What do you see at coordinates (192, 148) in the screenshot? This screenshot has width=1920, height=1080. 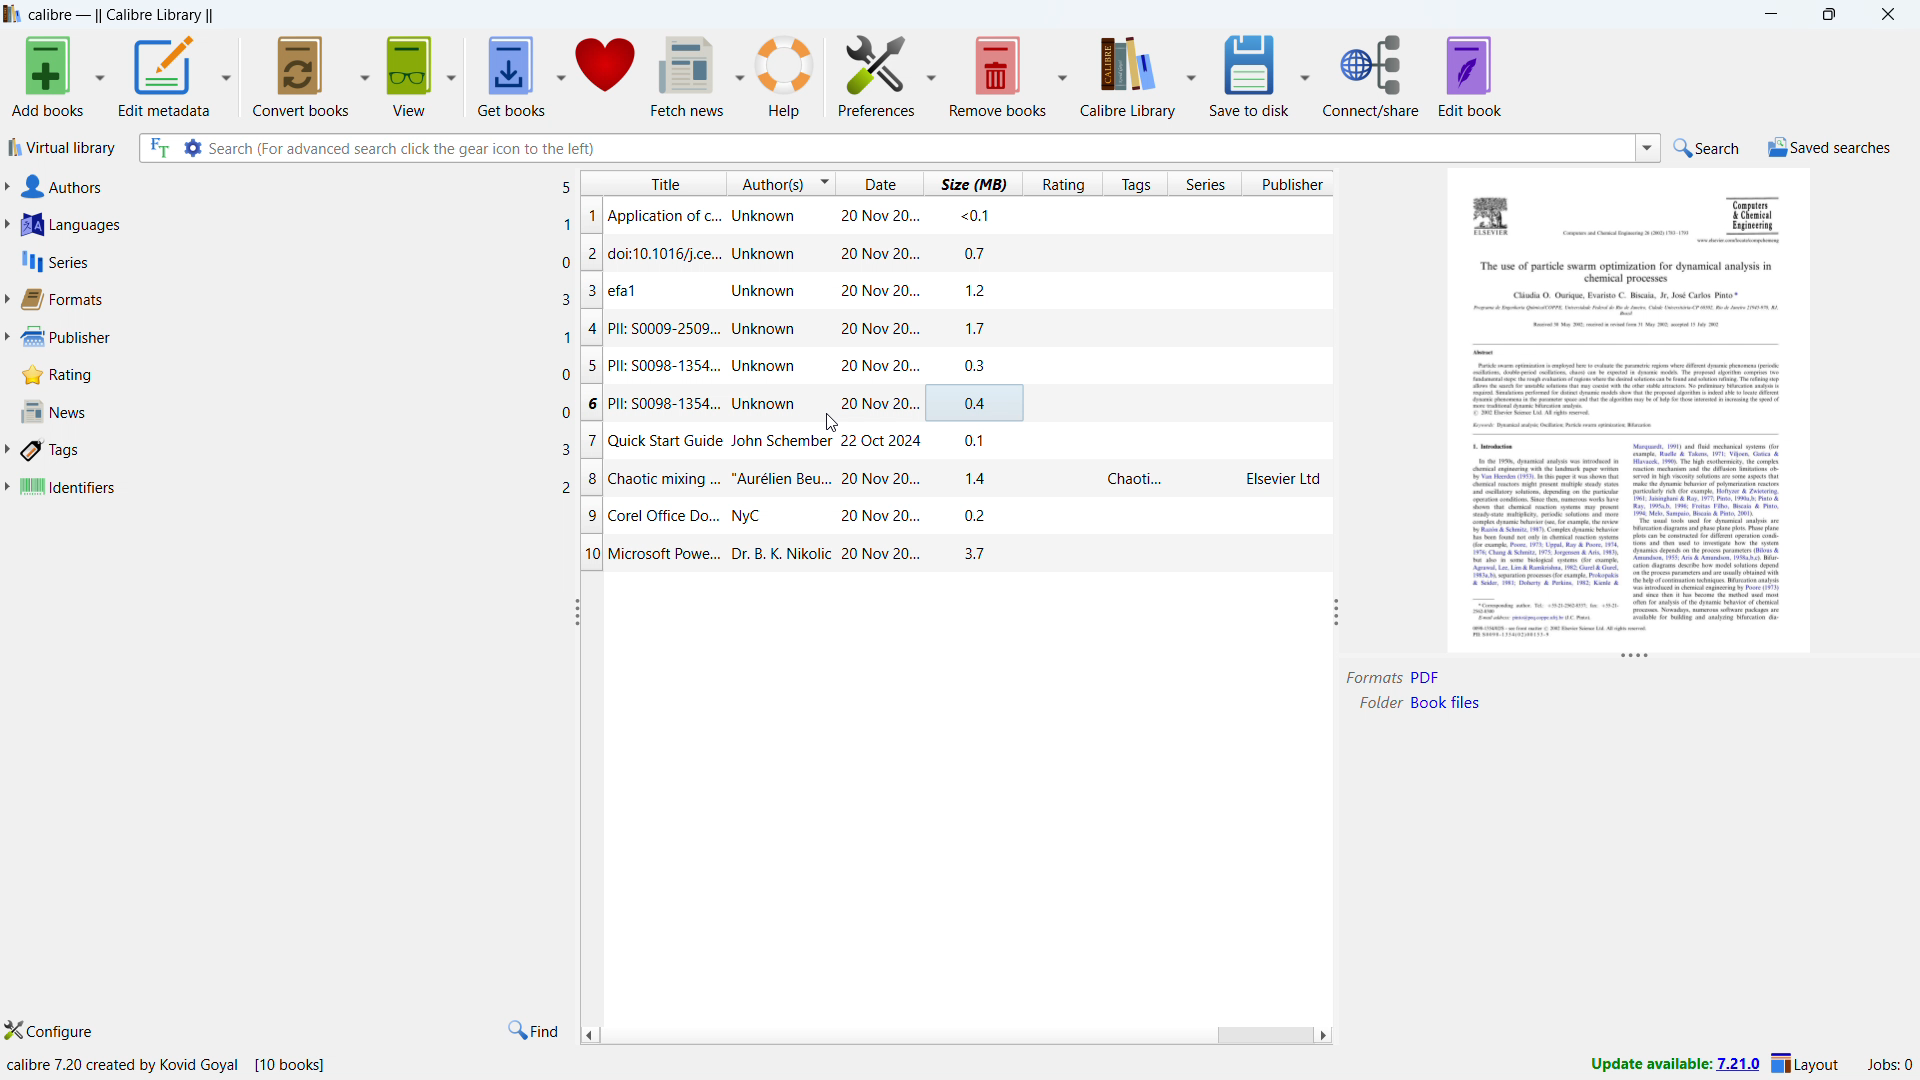 I see `advanced search` at bounding box center [192, 148].